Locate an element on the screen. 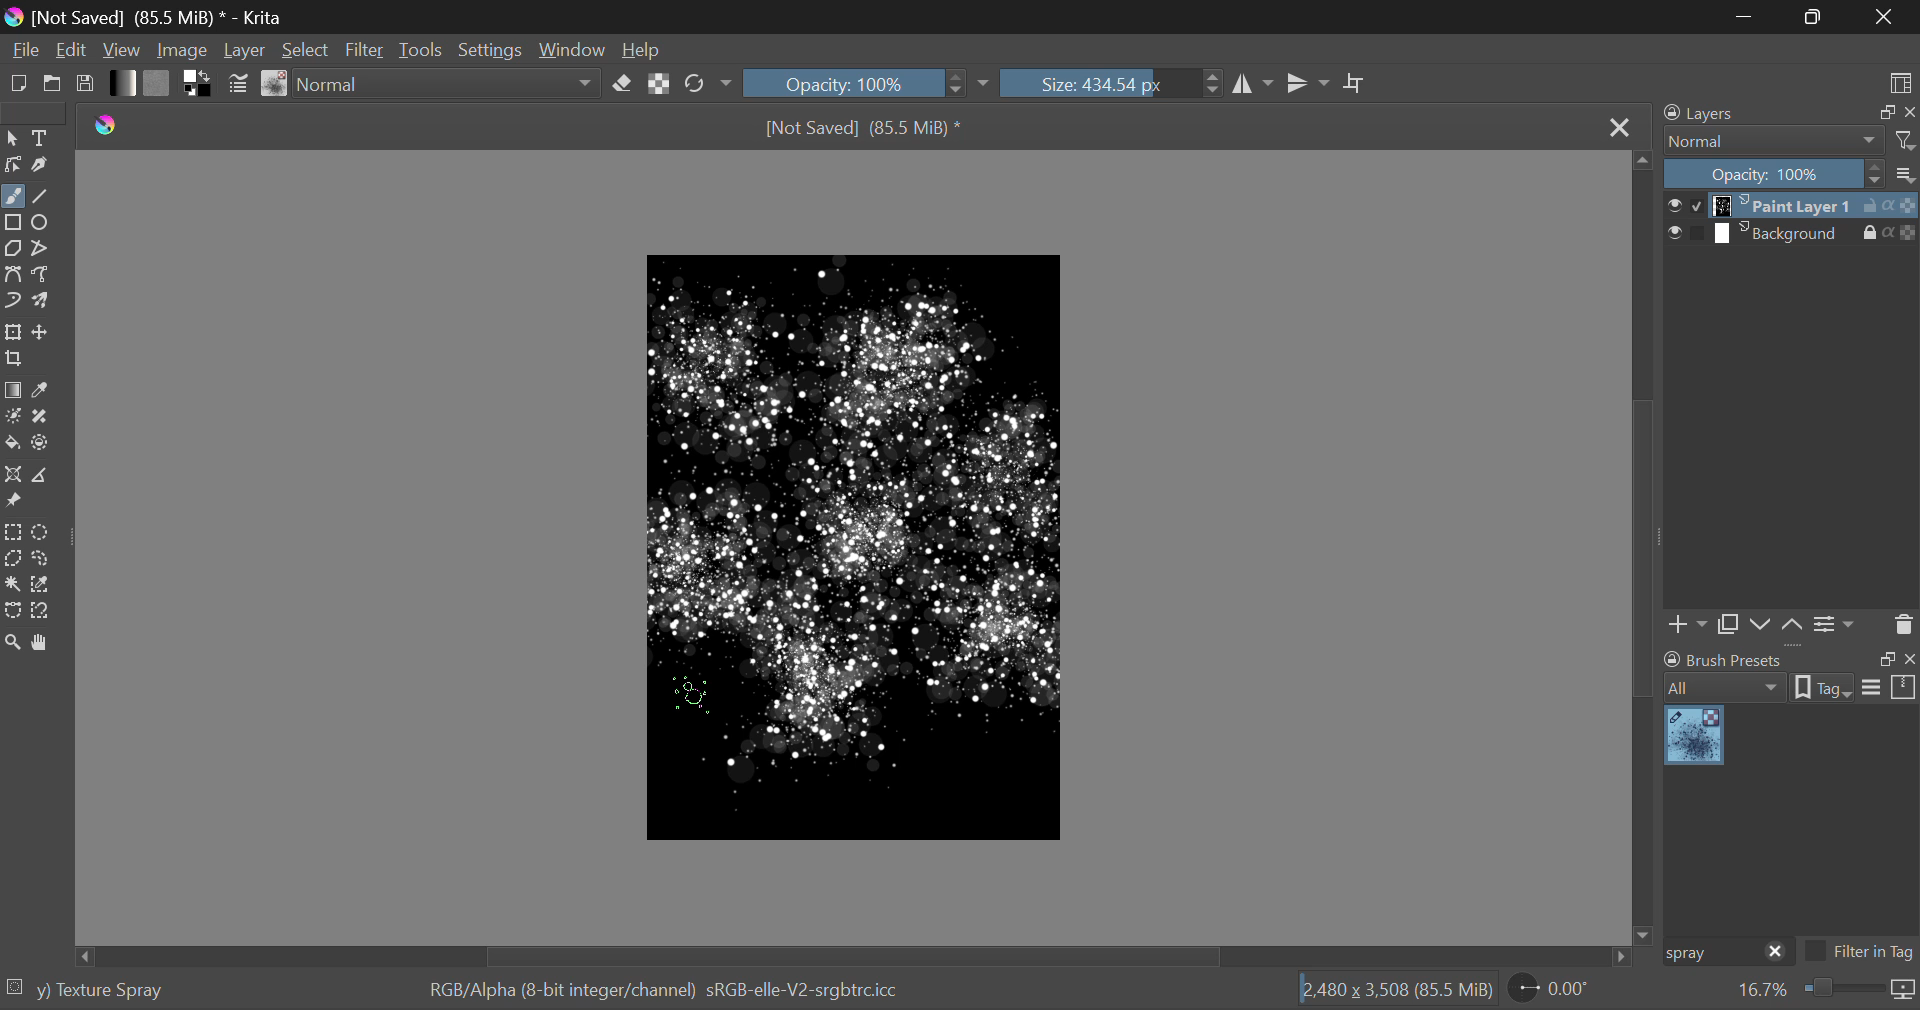 This screenshot has width=1920, height=1010. File is located at coordinates (24, 48).